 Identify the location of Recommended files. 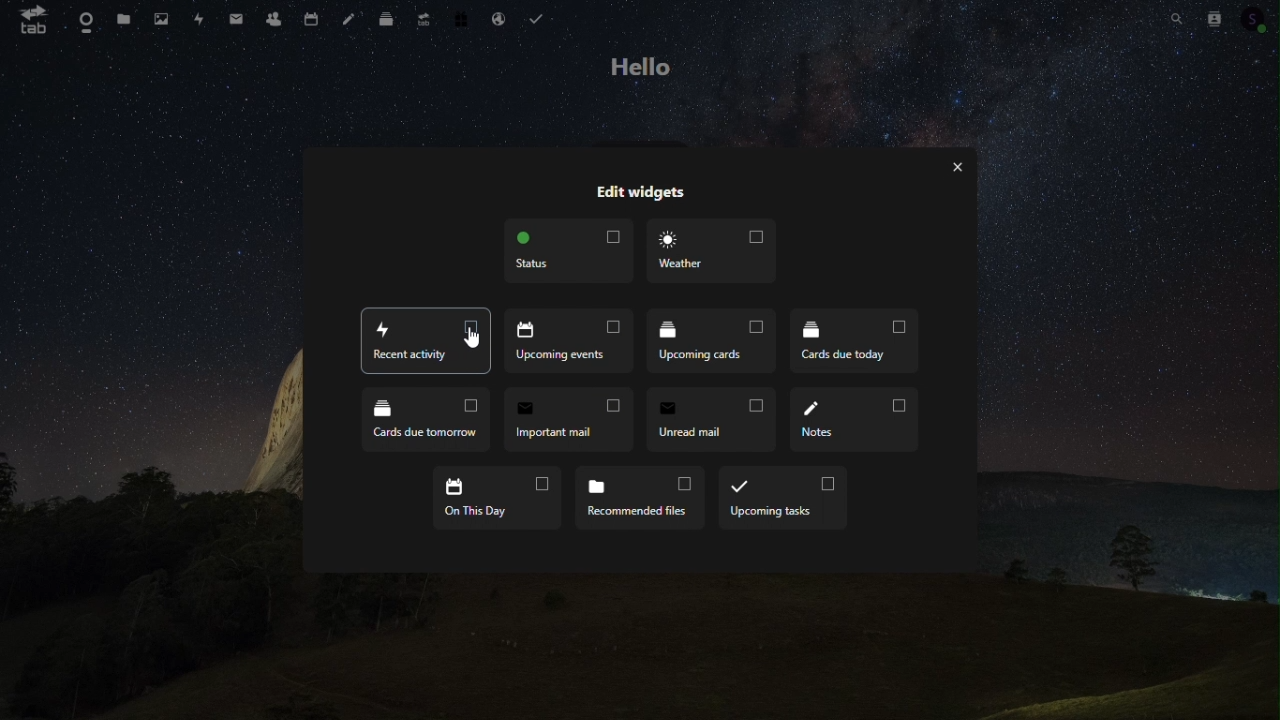
(642, 500).